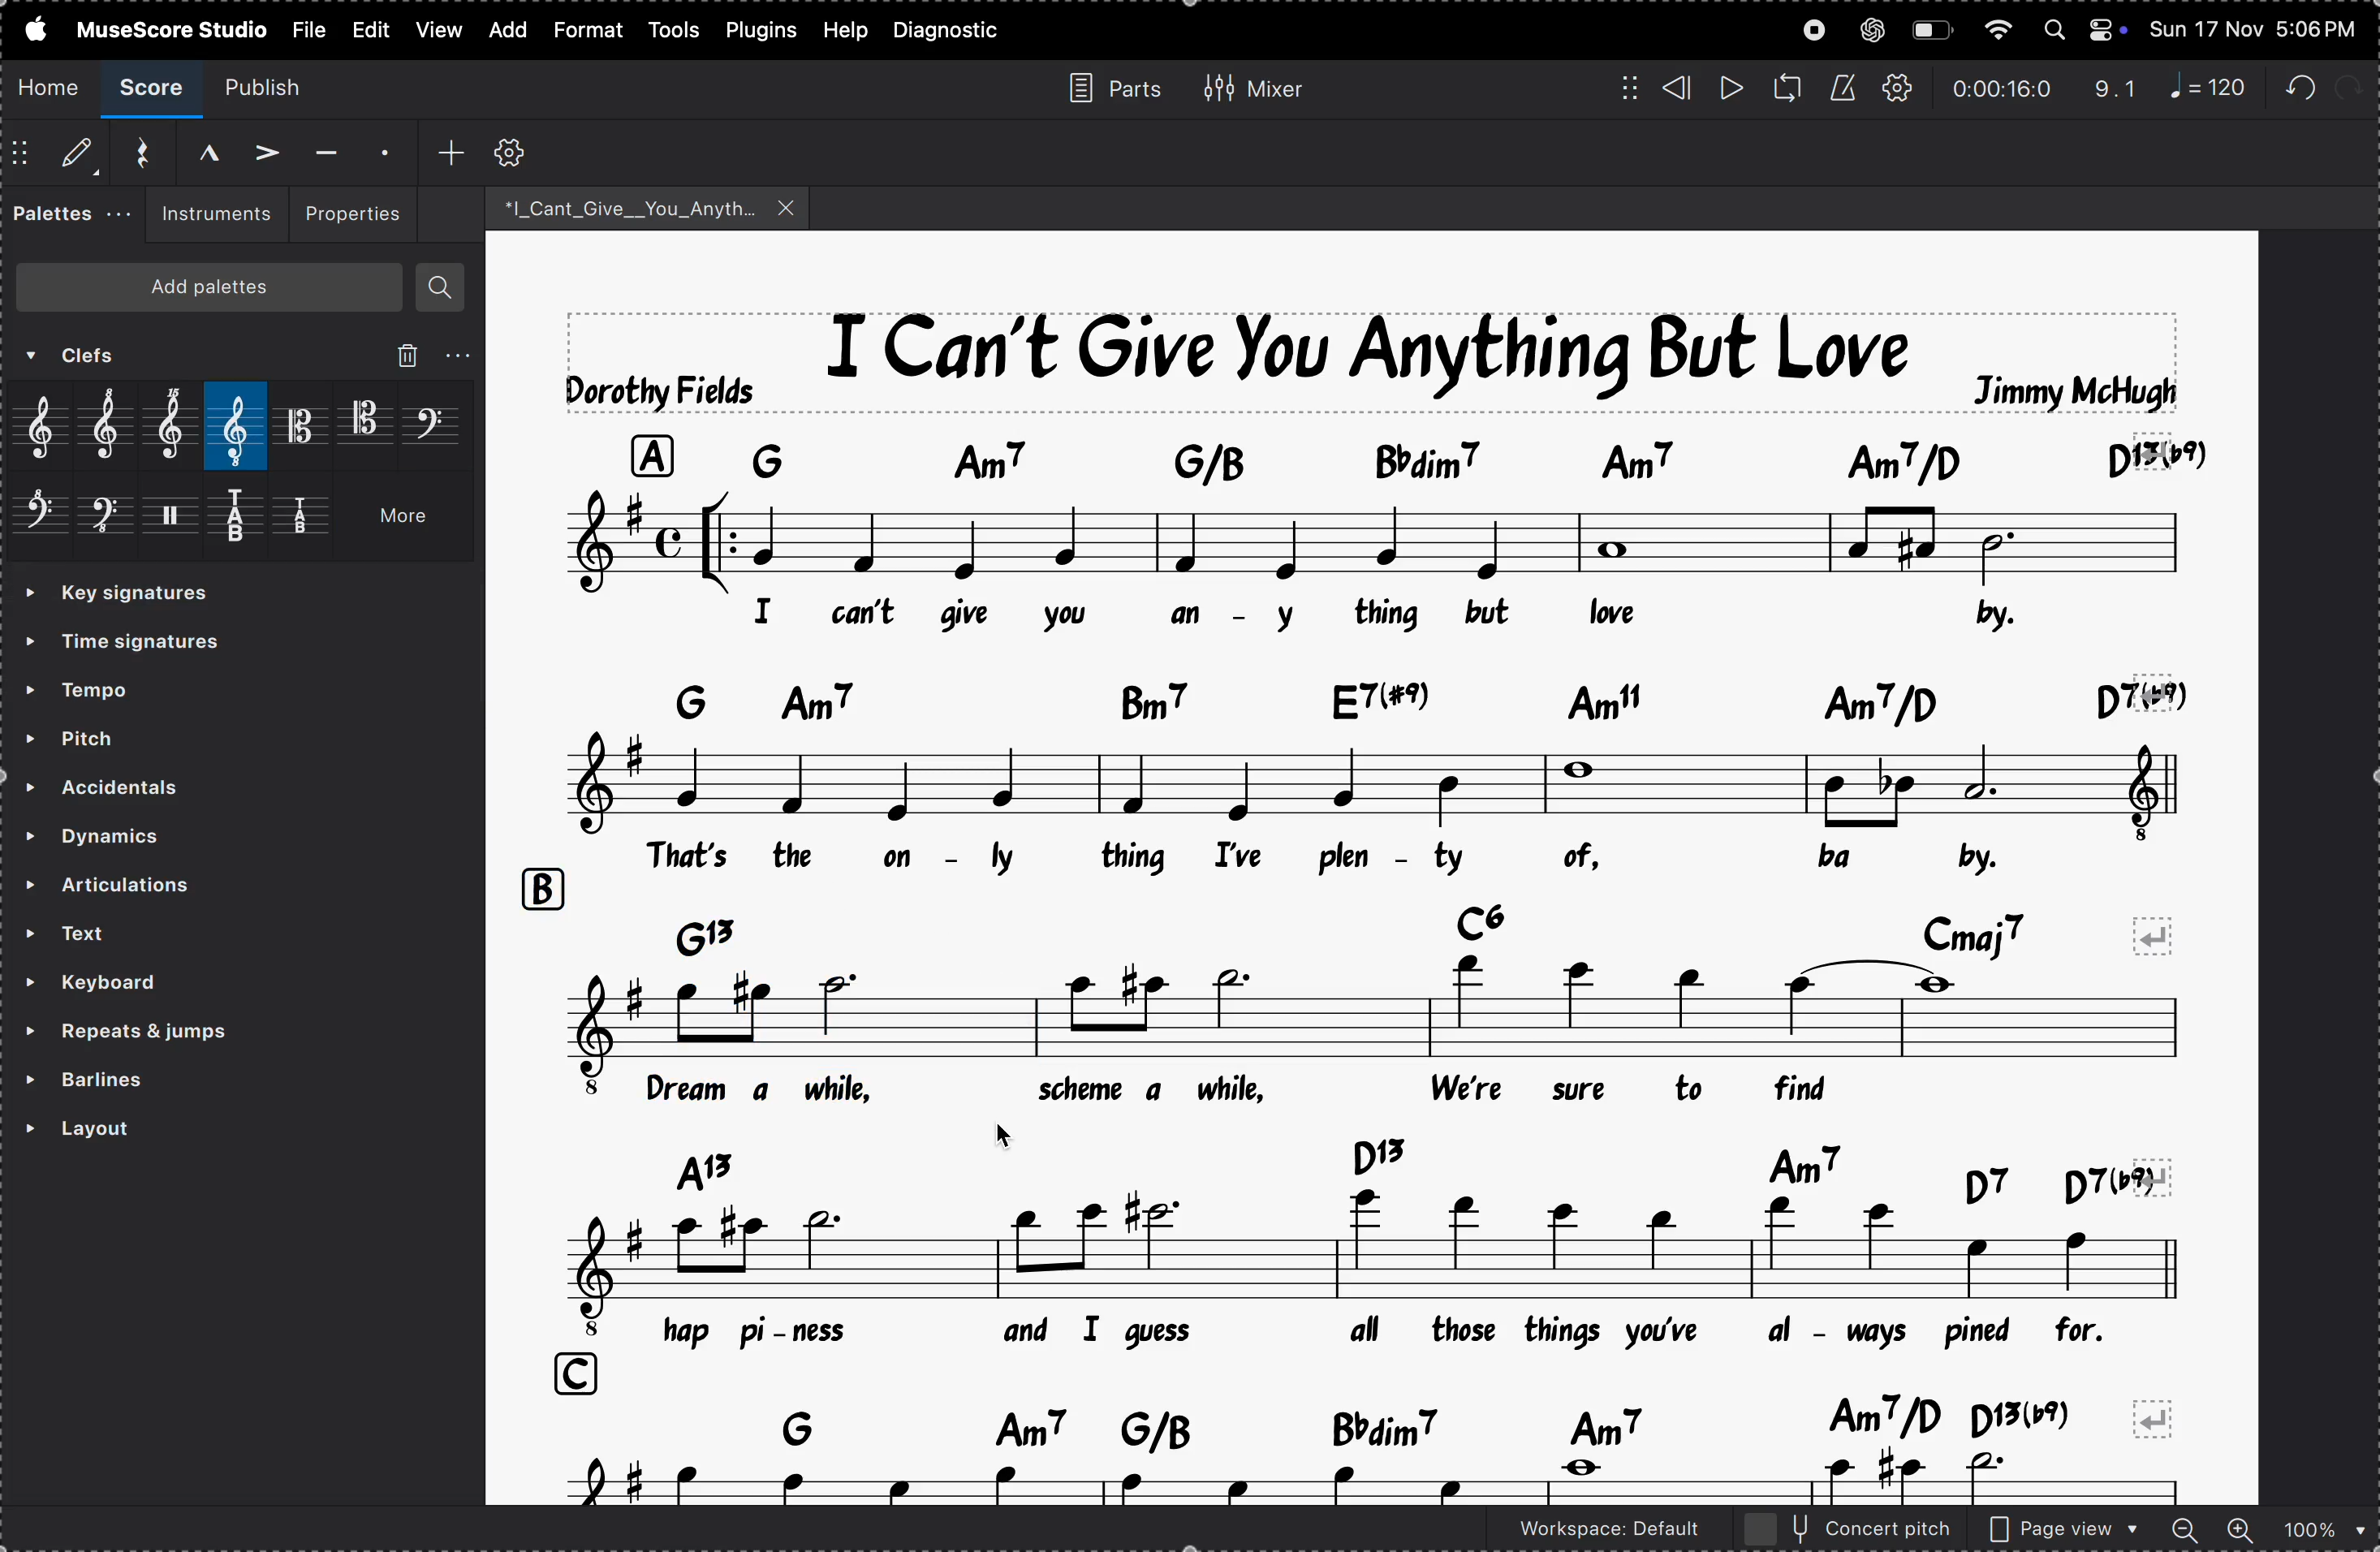 This screenshot has width=2380, height=1552. Describe the element at coordinates (155, 89) in the screenshot. I see `score` at that location.